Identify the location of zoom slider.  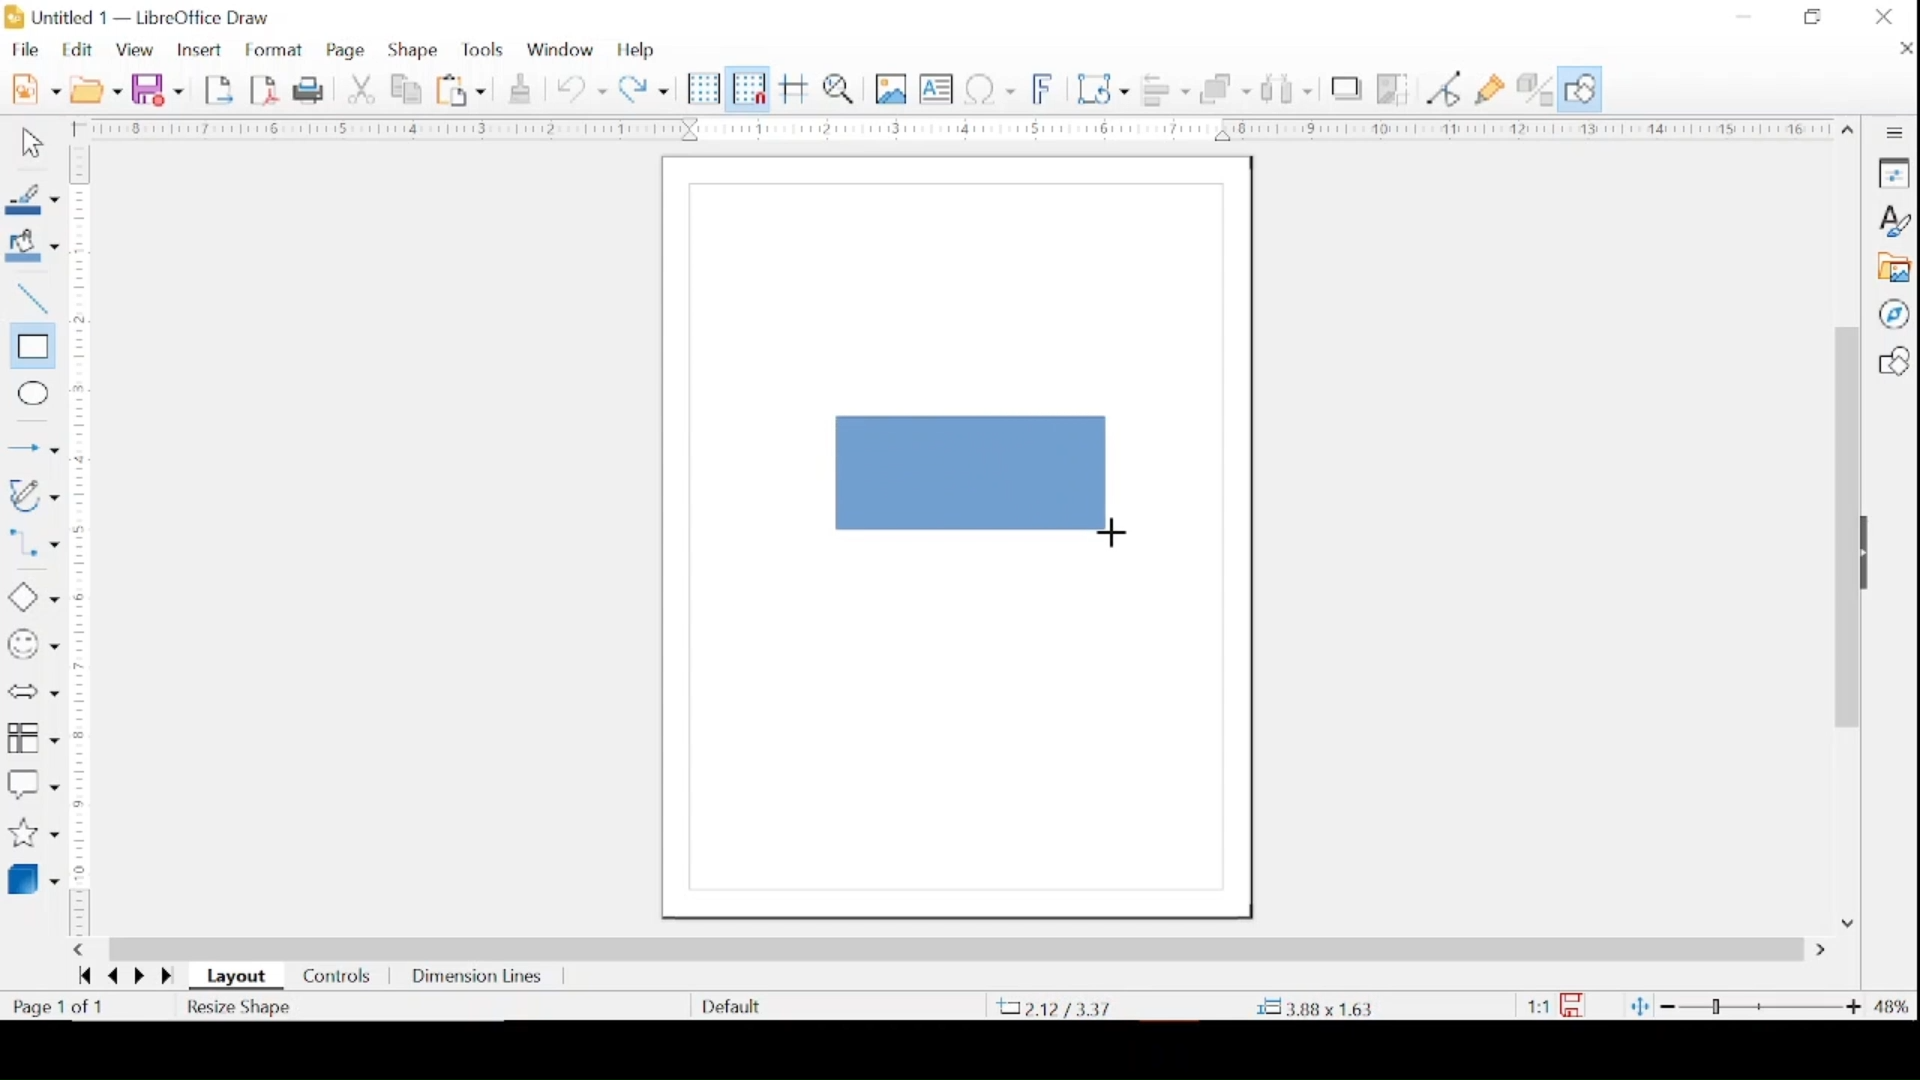
(1763, 1006).